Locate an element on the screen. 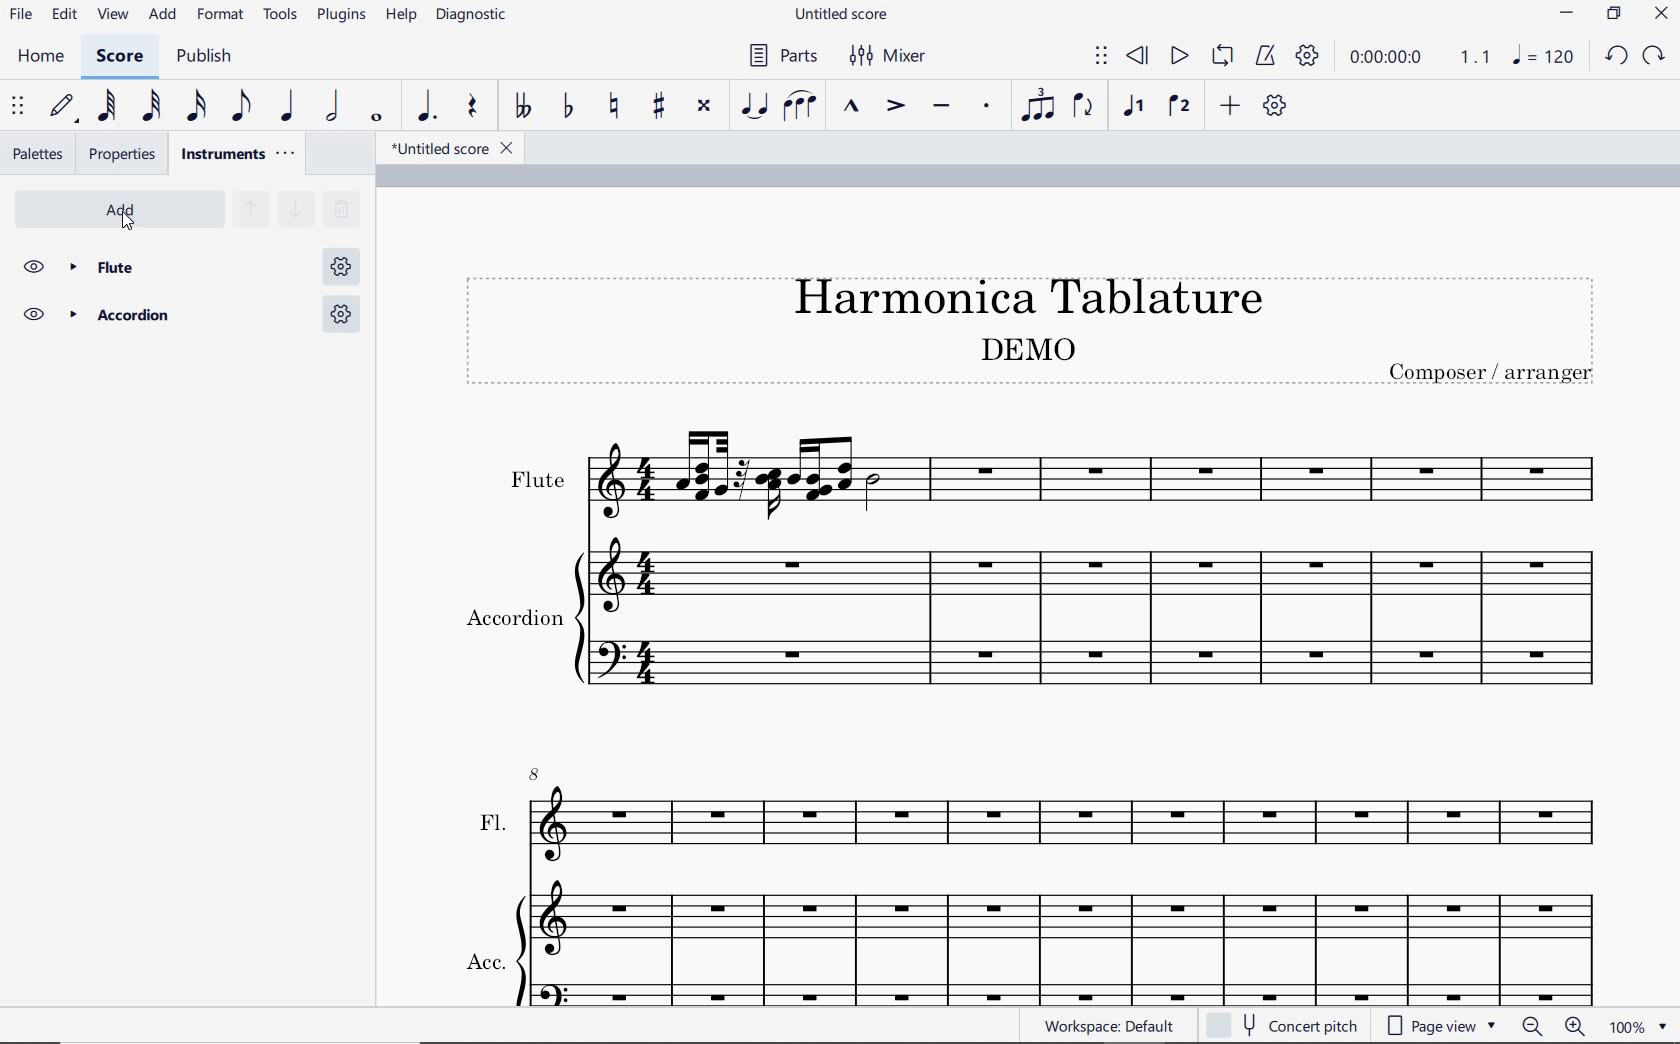 The width and height of the screenshot is (1680, 1044). file name is located at coordinates (444, 147).